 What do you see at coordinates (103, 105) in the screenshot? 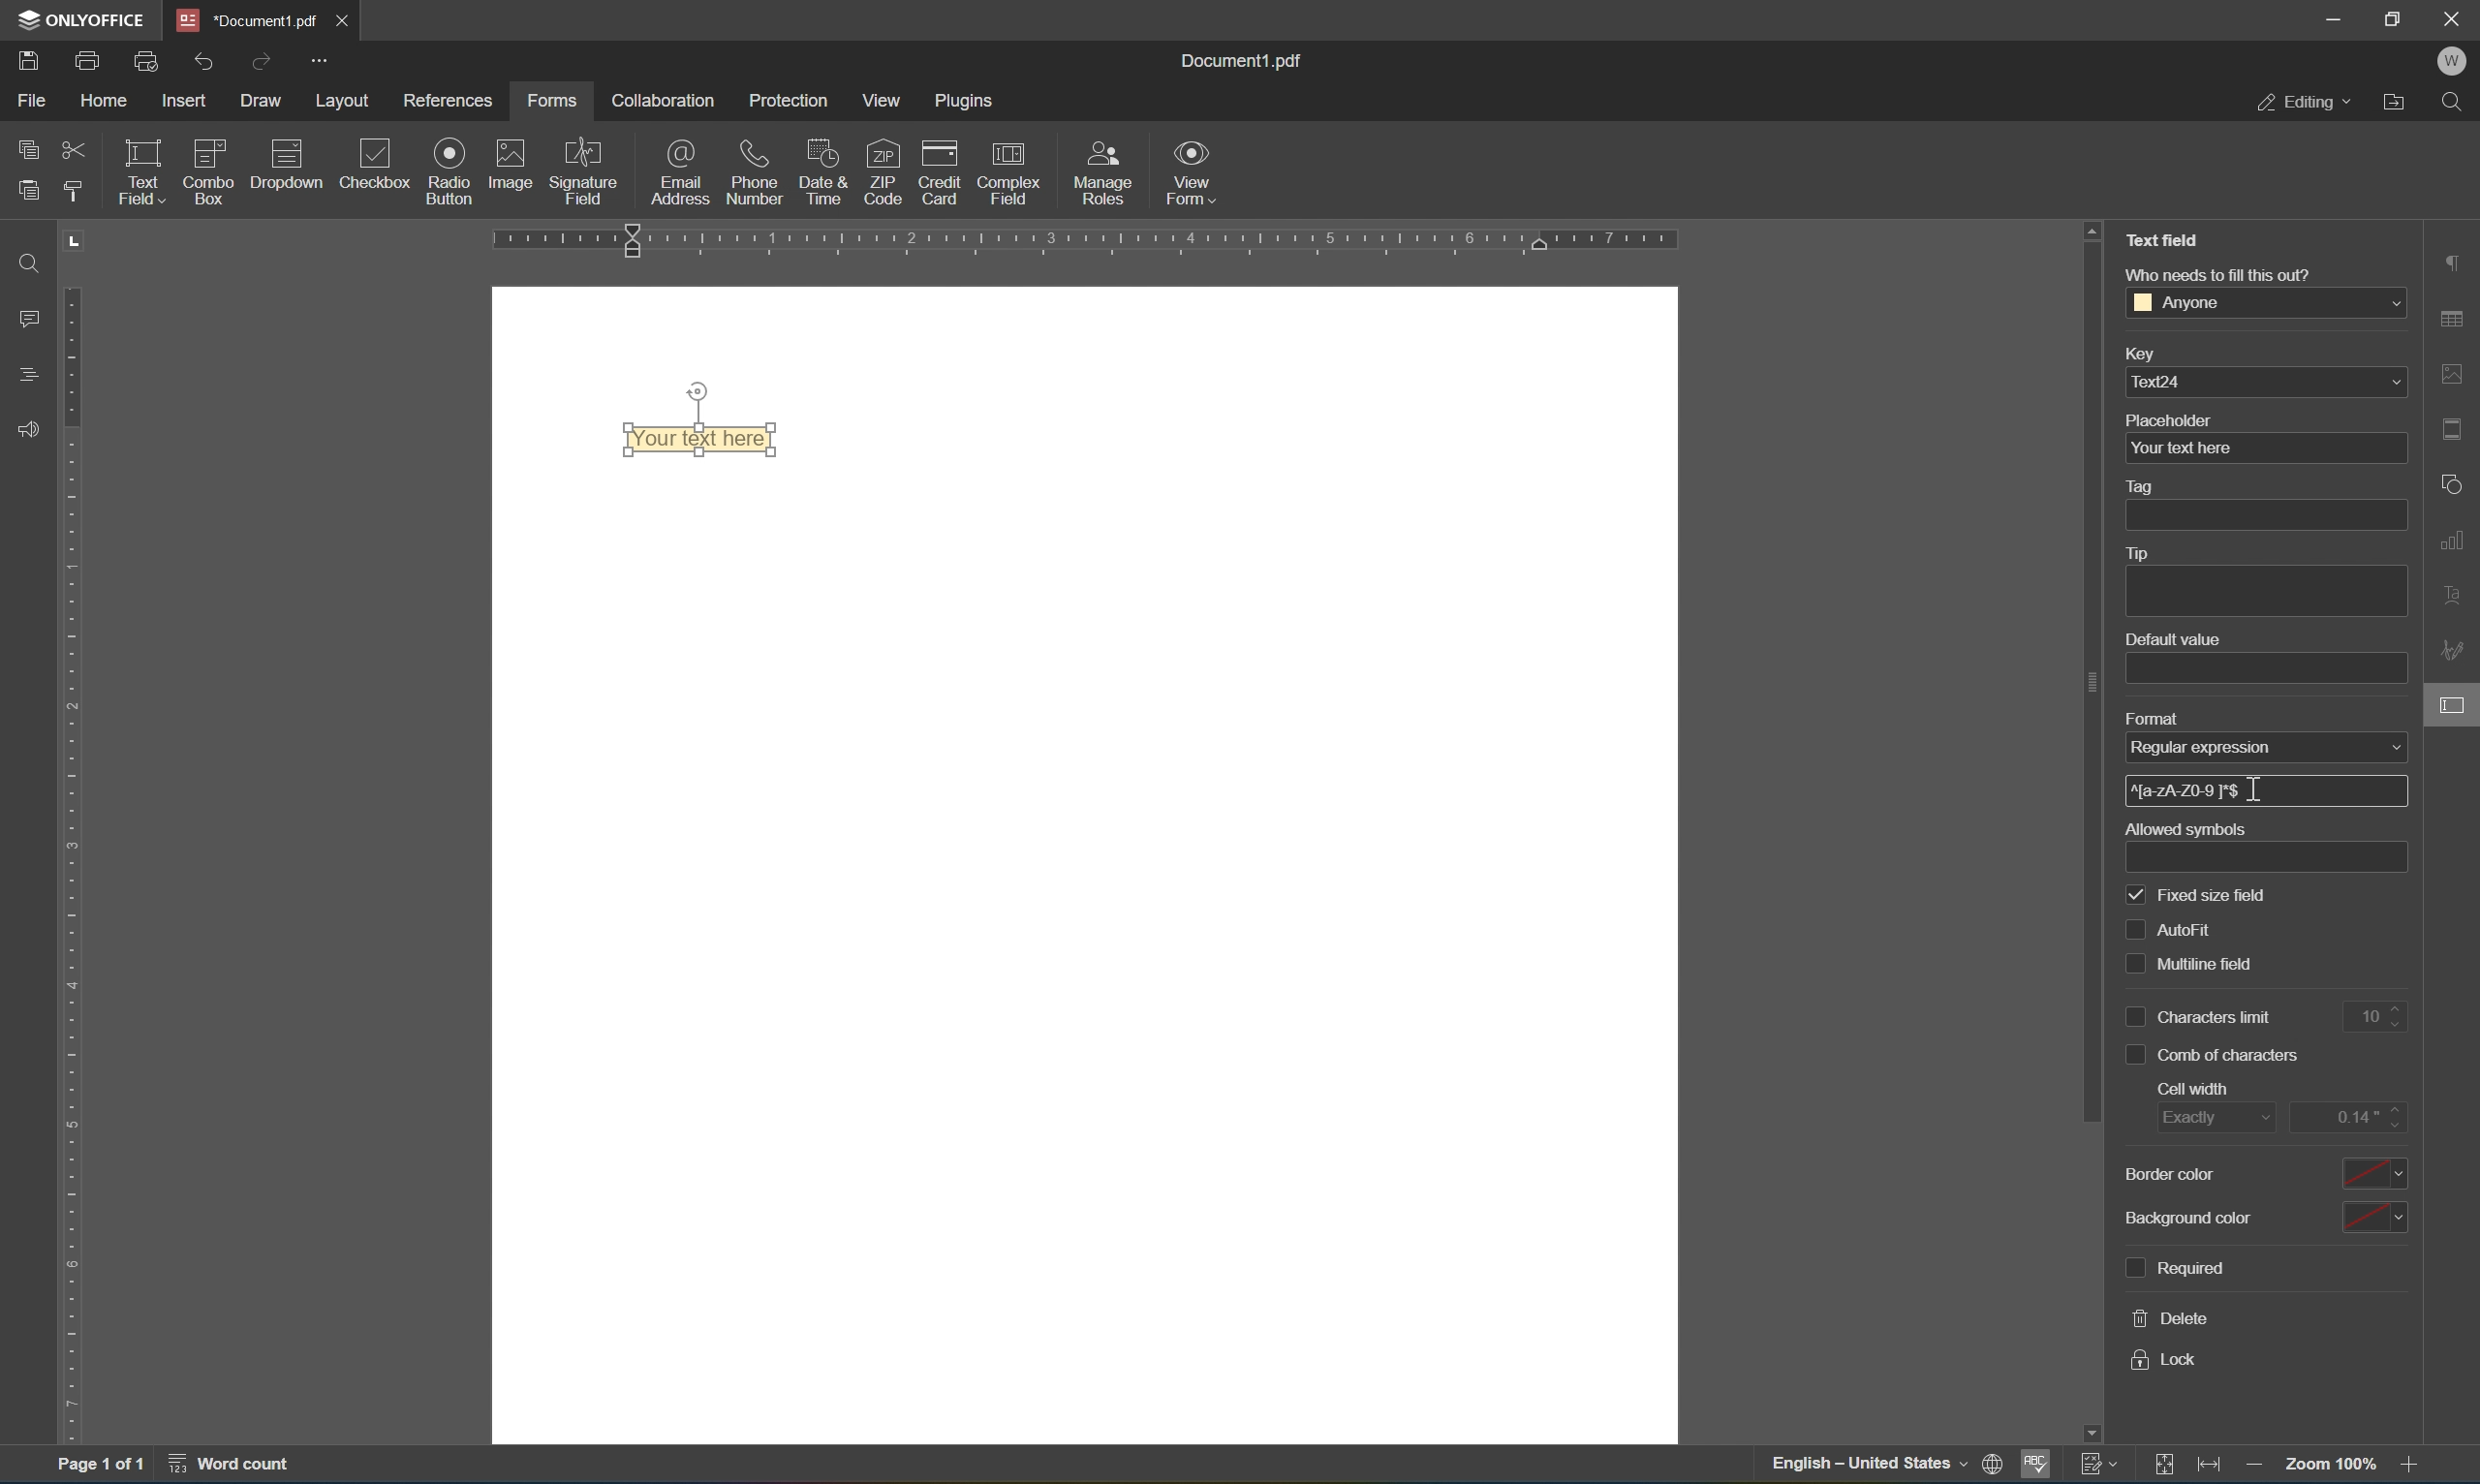
I see `home` at bounding box center [103, 105].